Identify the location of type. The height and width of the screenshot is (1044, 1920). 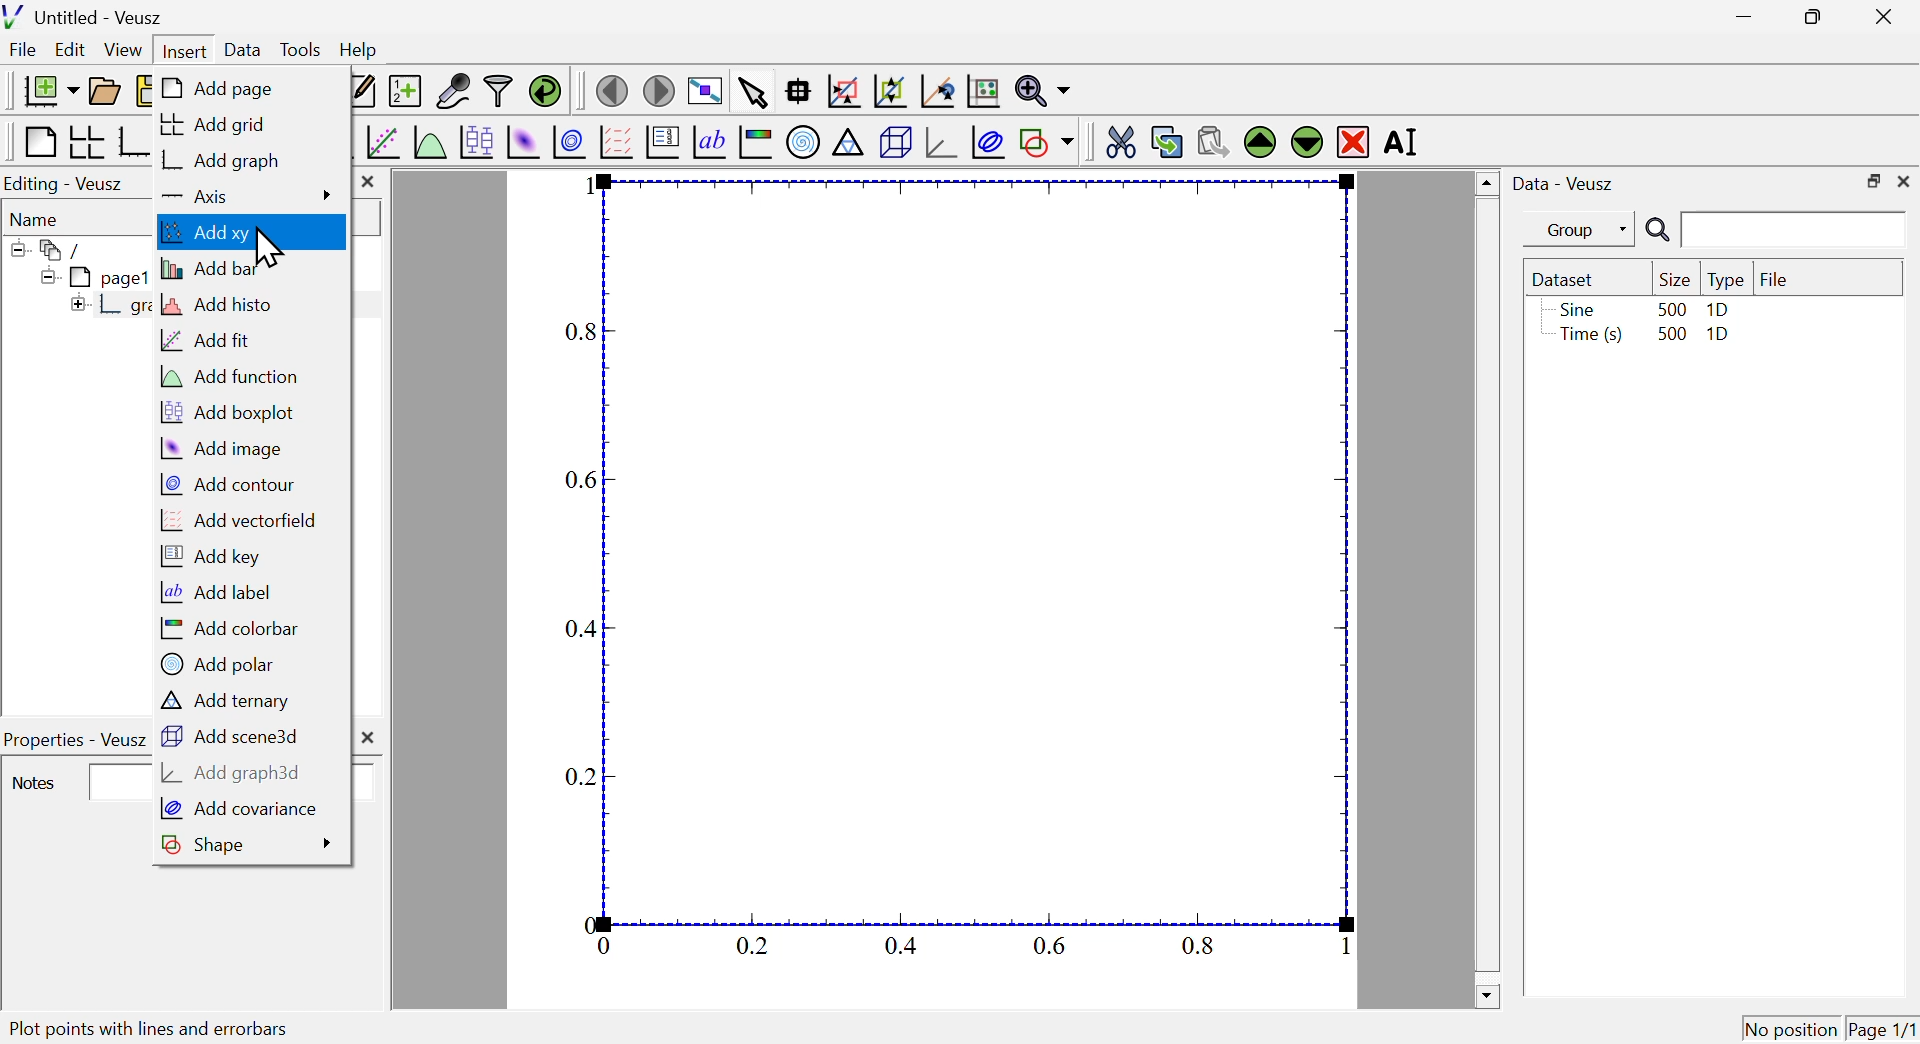
(1726, 280).